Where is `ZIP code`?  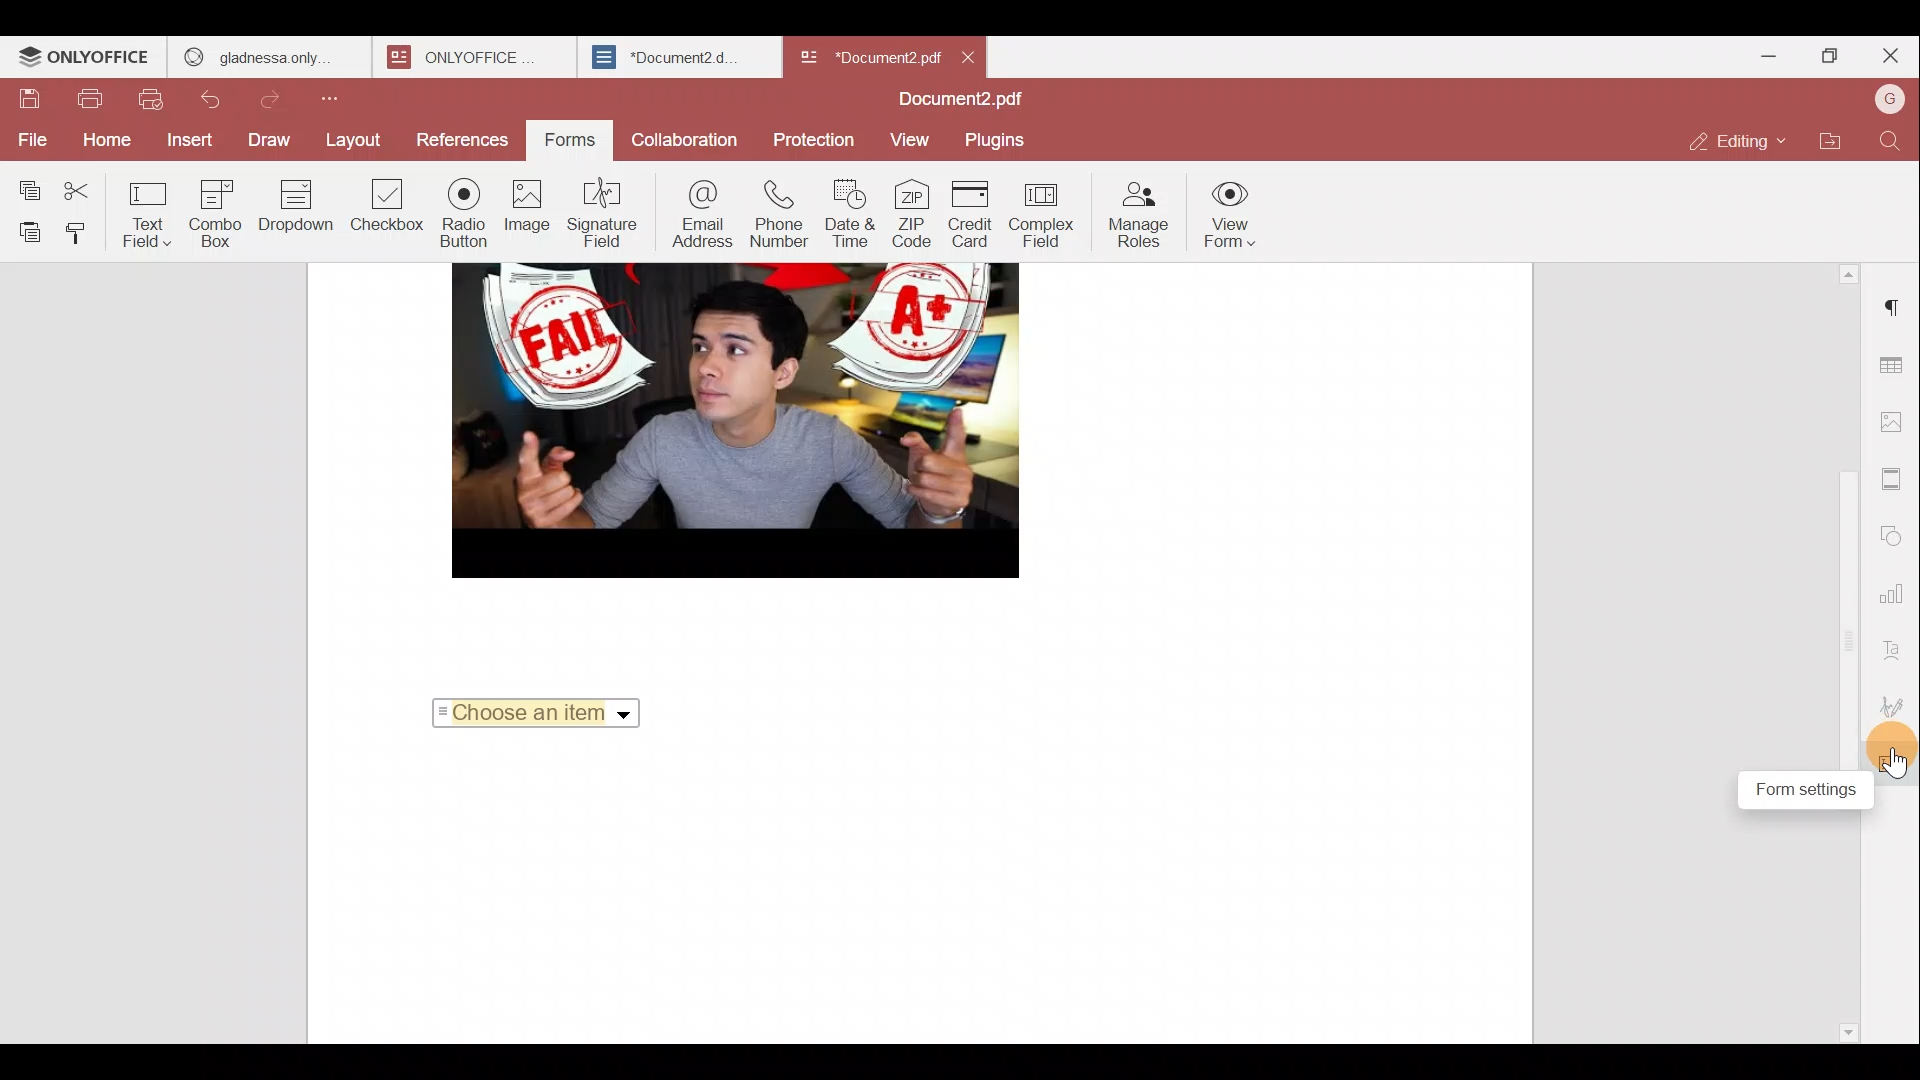 ZIP code is located at coordinates (913, 216).